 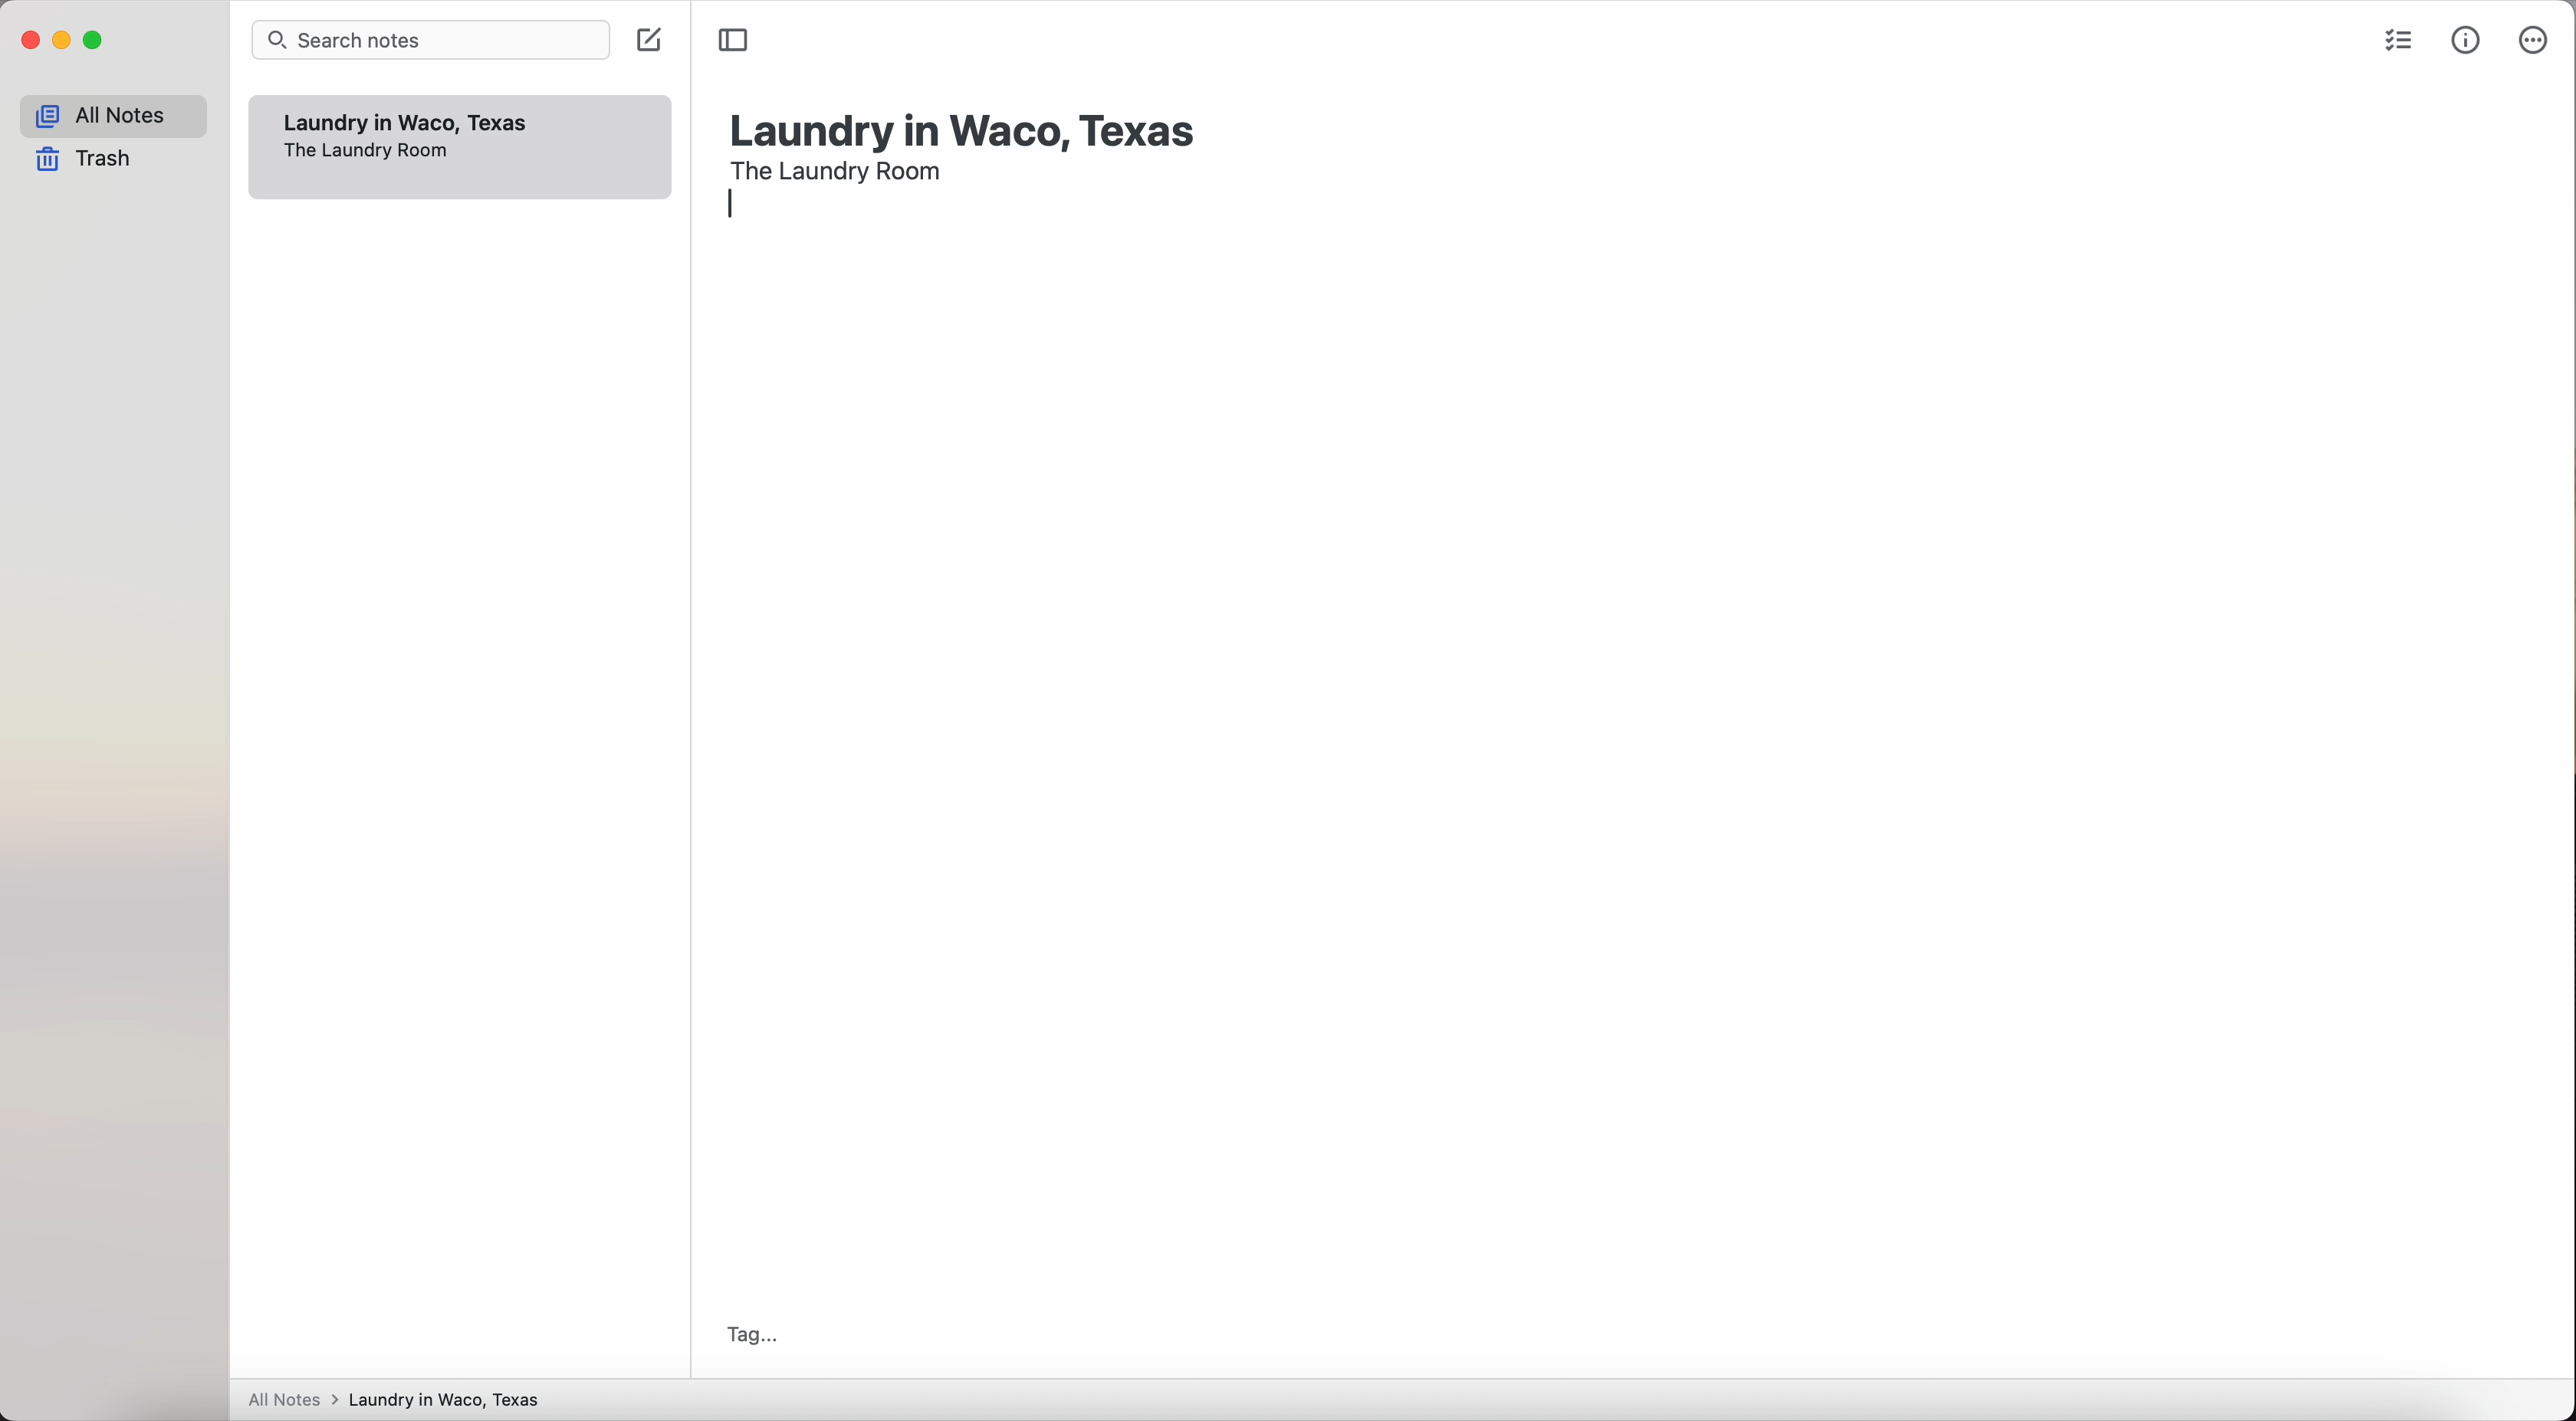 I want to click on all notes, so click(x=113, y=116).